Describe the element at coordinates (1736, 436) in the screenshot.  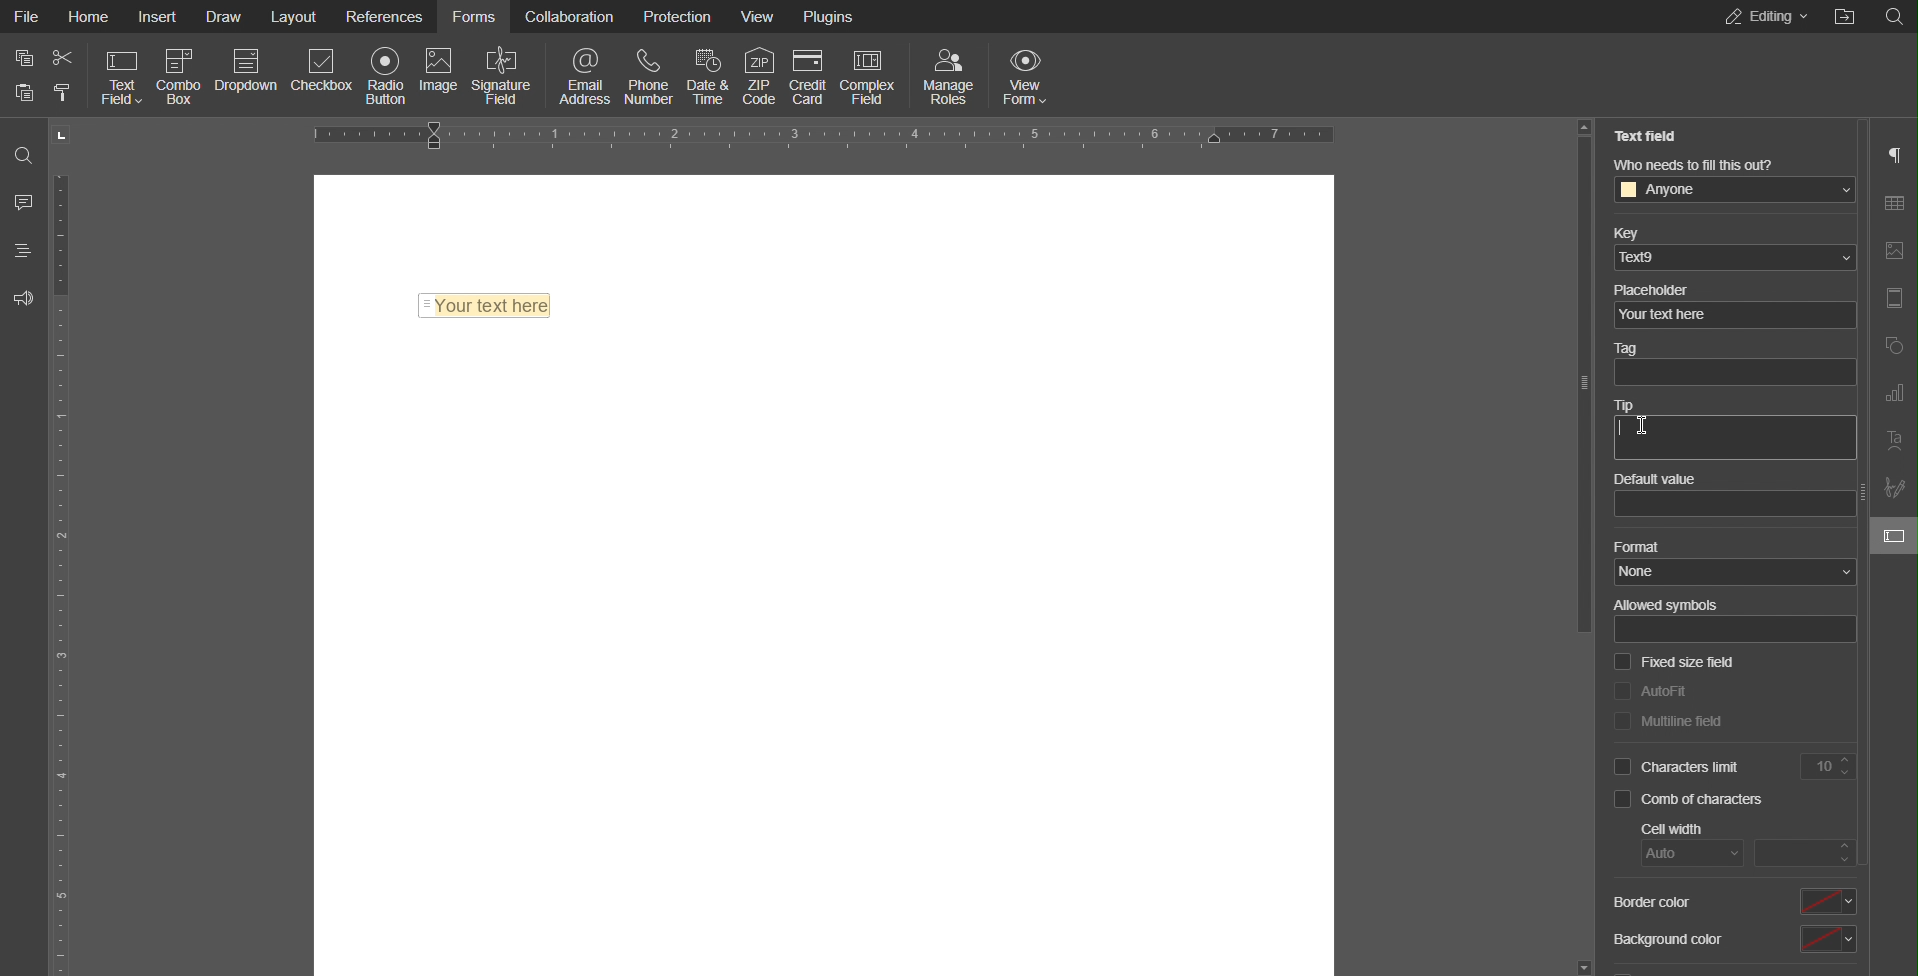
I see `textbox` at that location.